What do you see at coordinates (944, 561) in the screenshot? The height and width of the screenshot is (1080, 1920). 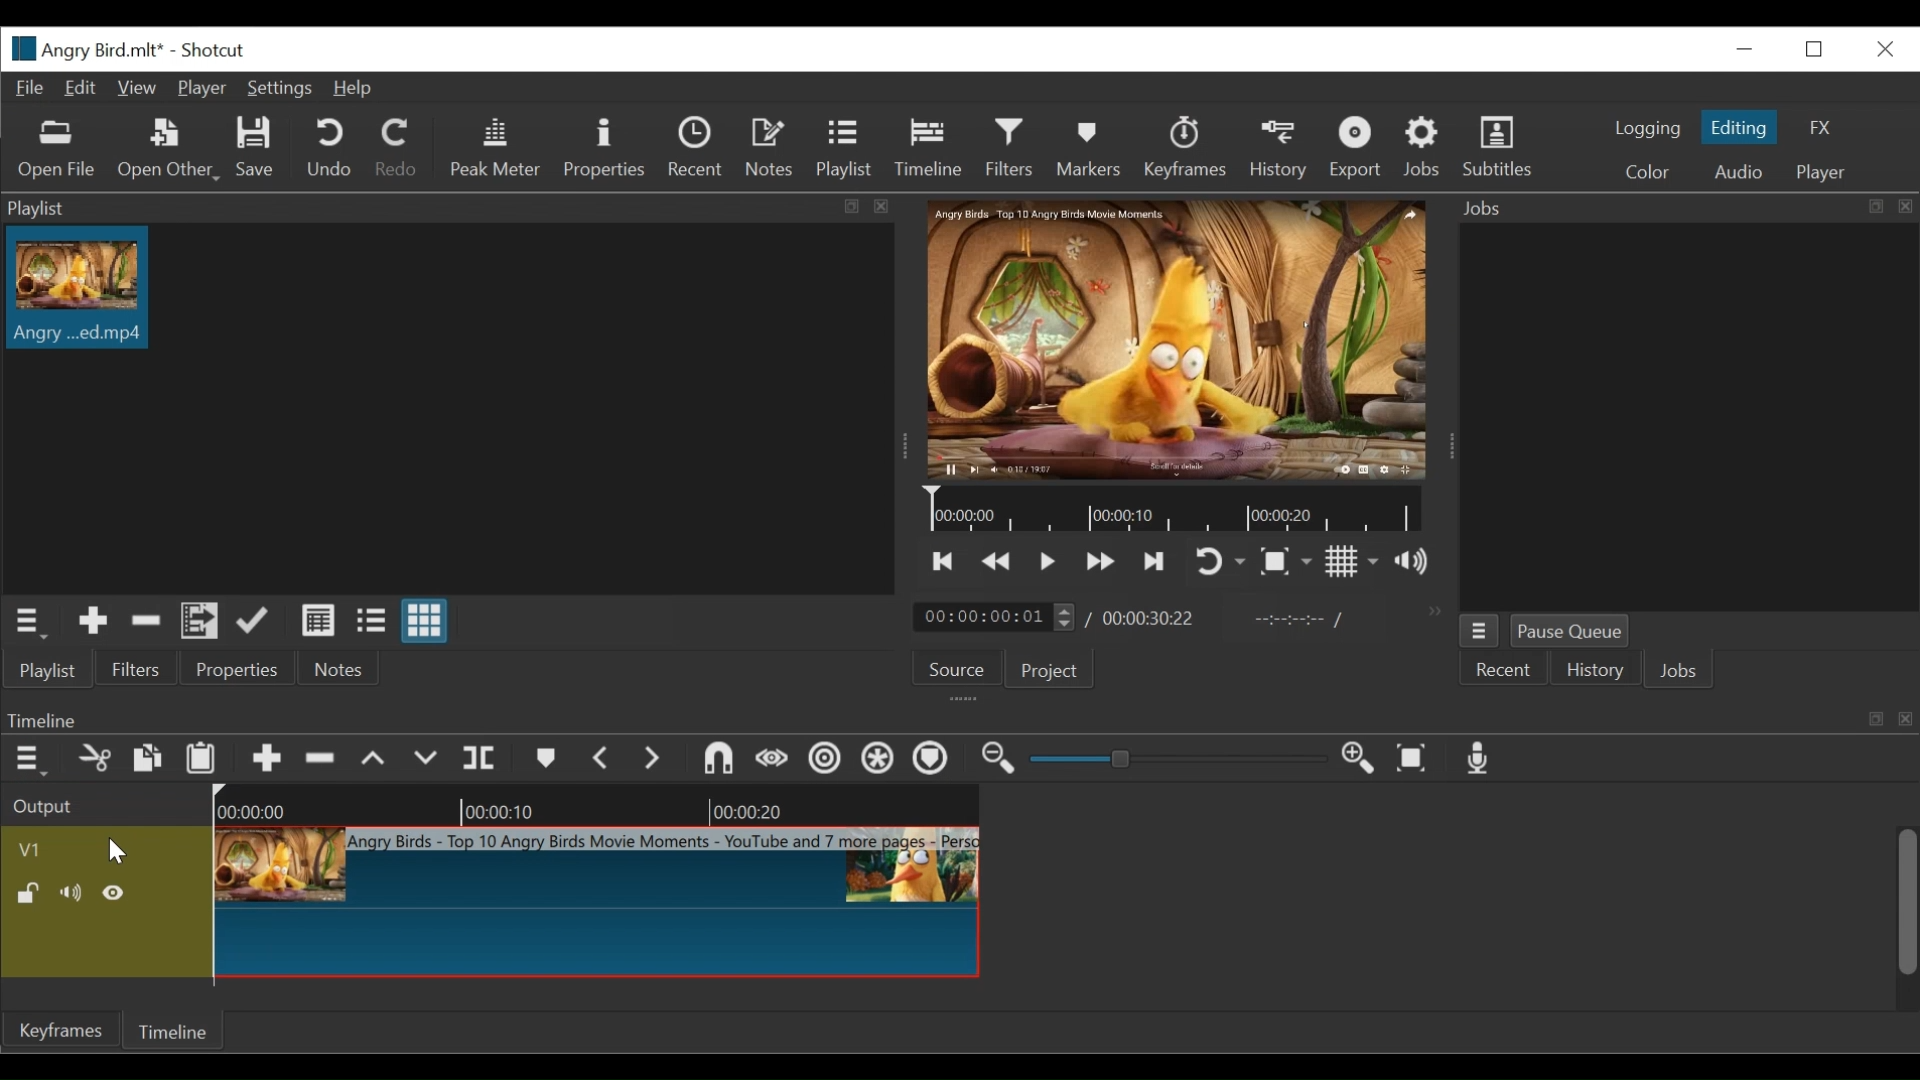 I see `Skip to the previous point` at bounding box center [944, 561].